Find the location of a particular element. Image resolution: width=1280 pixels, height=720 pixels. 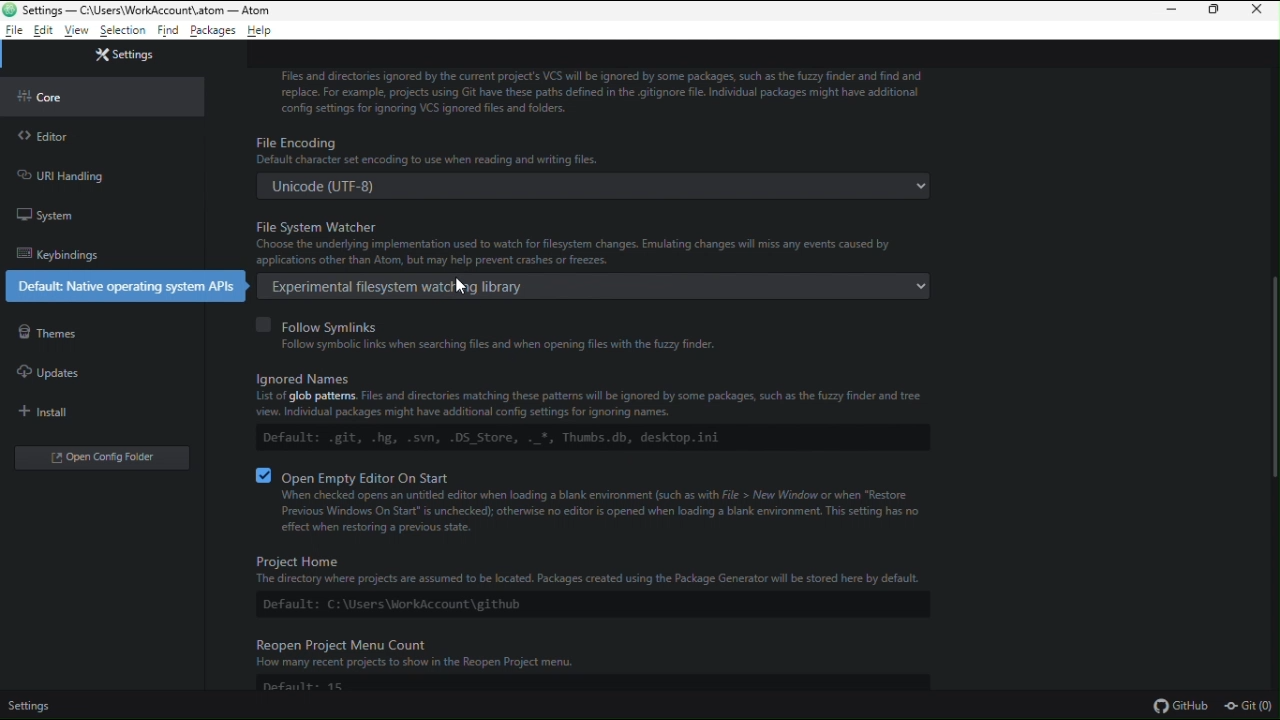

experimental filesystem watch library is located at coordinates (597, 286).